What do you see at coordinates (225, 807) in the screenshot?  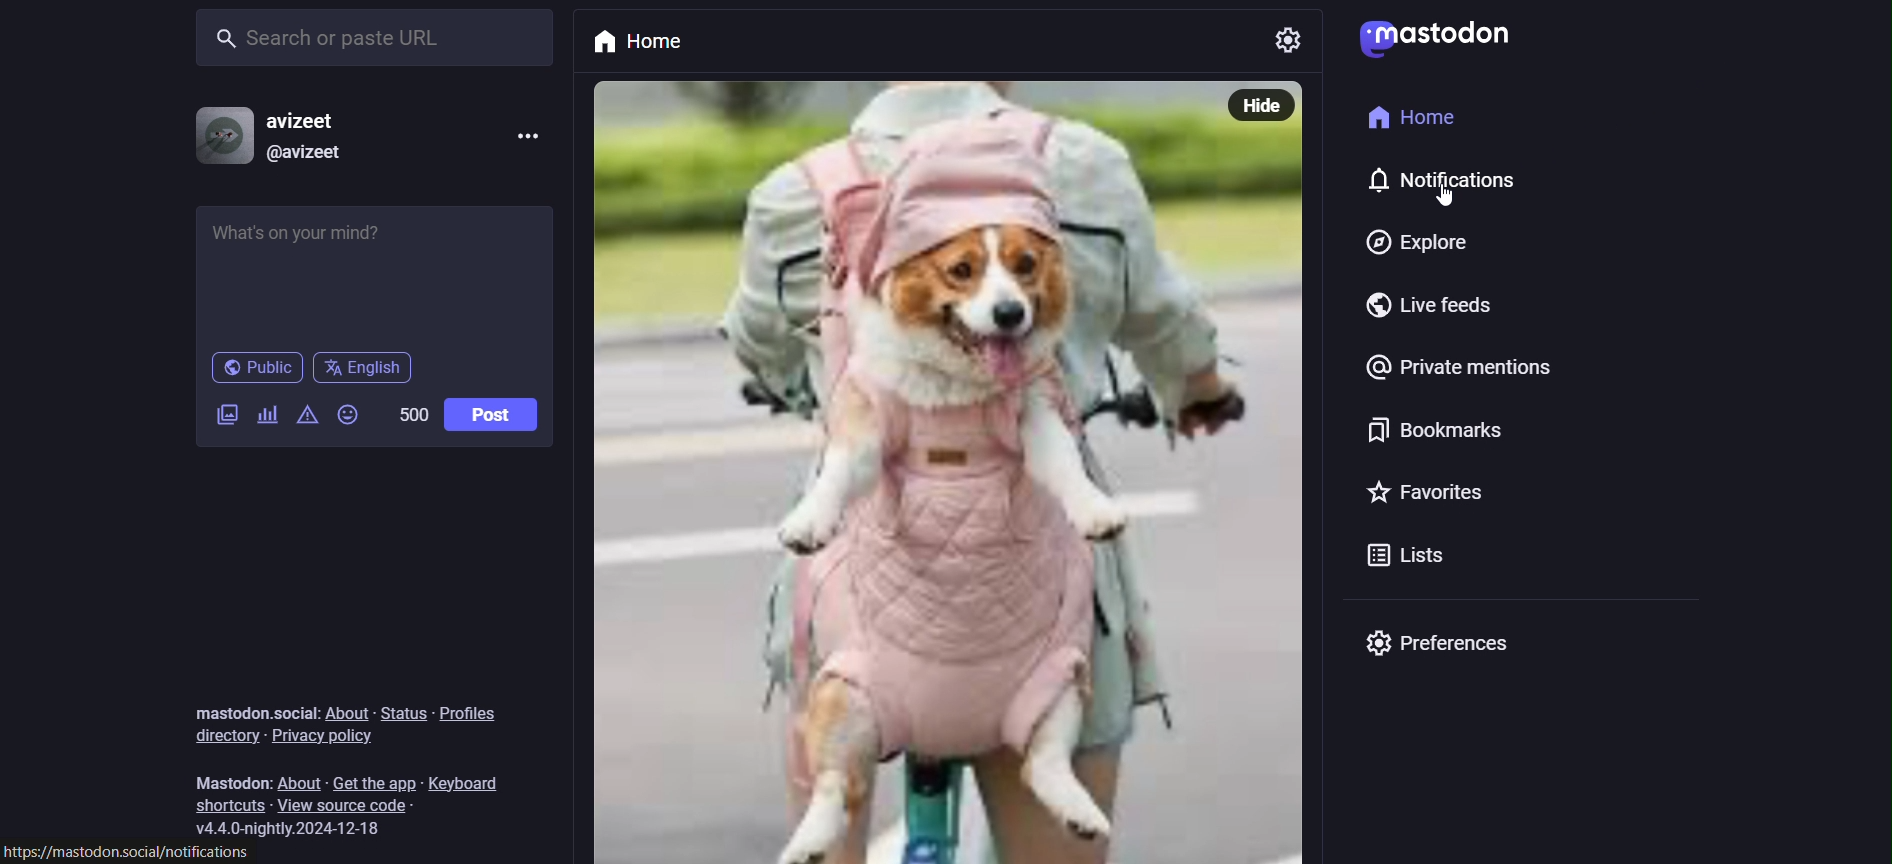 I see `shortcuts` at bounding box center [225, 807].